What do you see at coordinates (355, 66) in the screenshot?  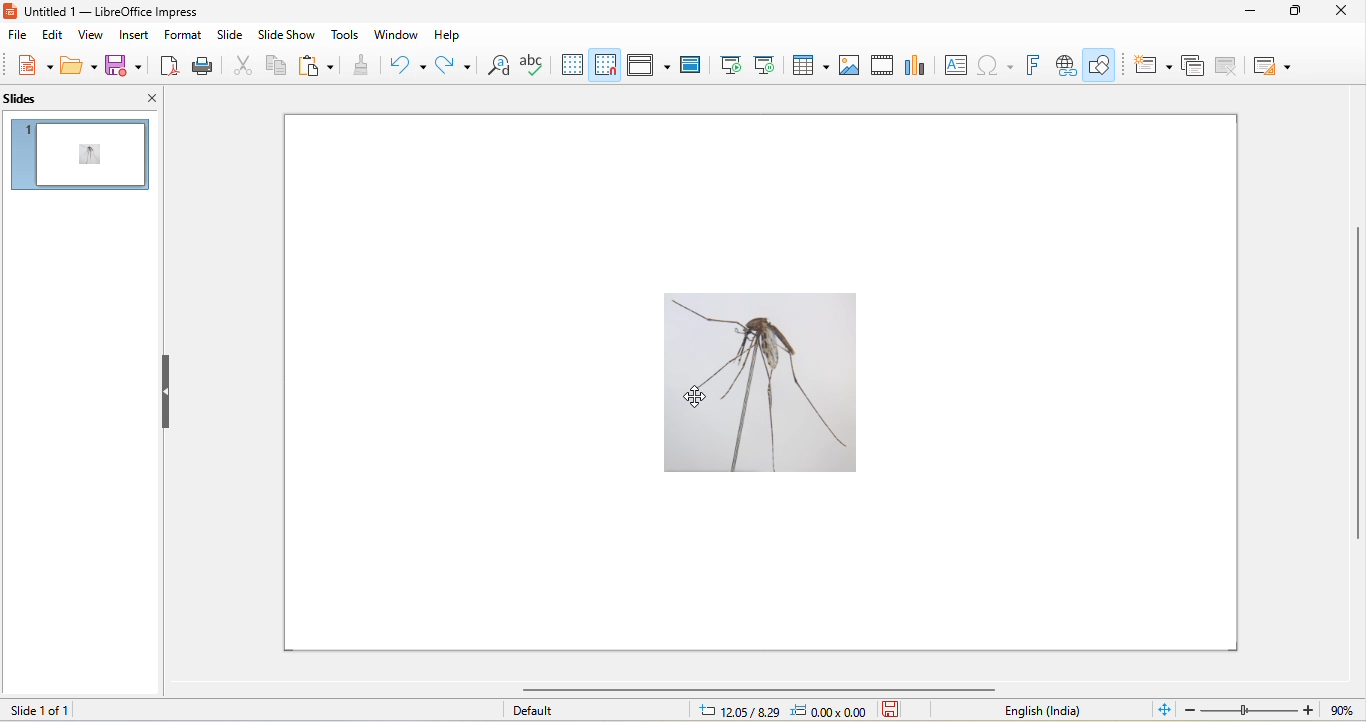 I see `clone` at bounding box center [355, 66].